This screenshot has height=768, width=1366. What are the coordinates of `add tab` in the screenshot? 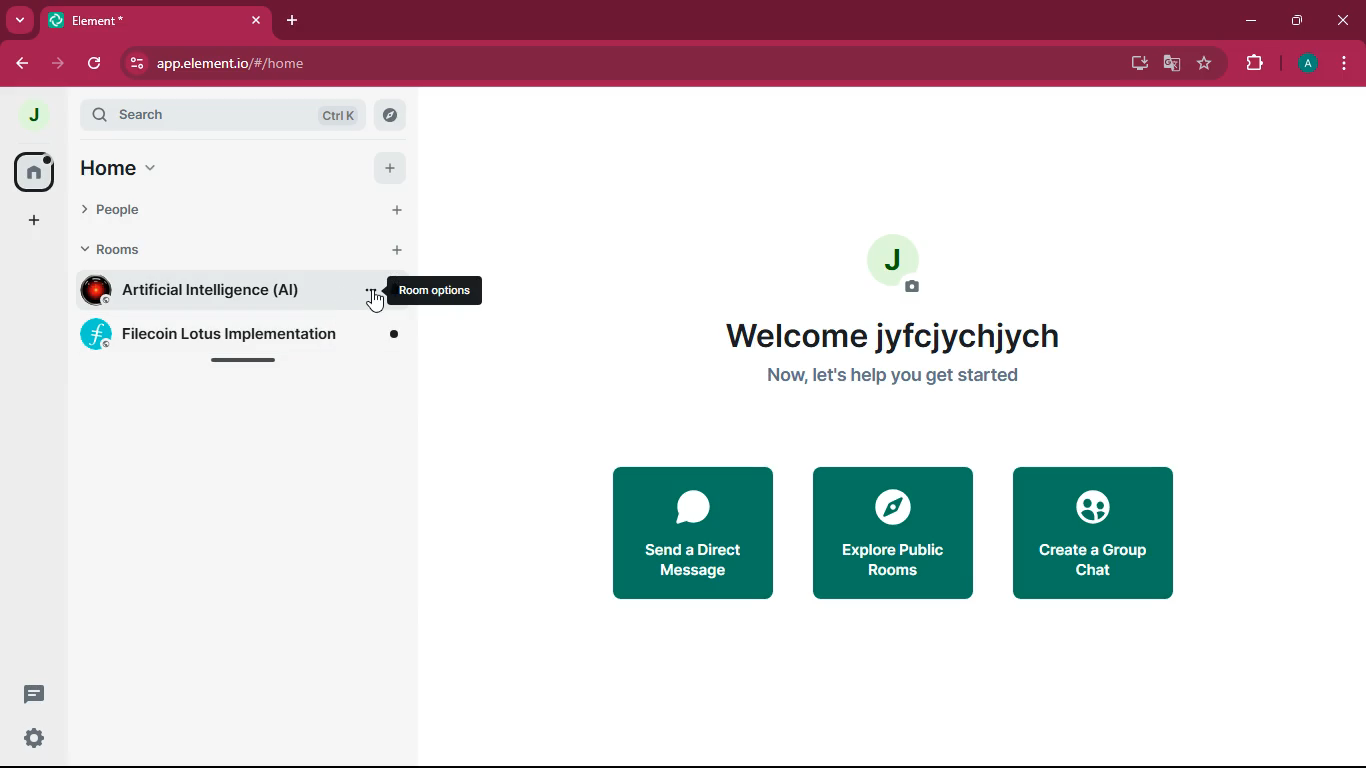 It's located at (296, 23).